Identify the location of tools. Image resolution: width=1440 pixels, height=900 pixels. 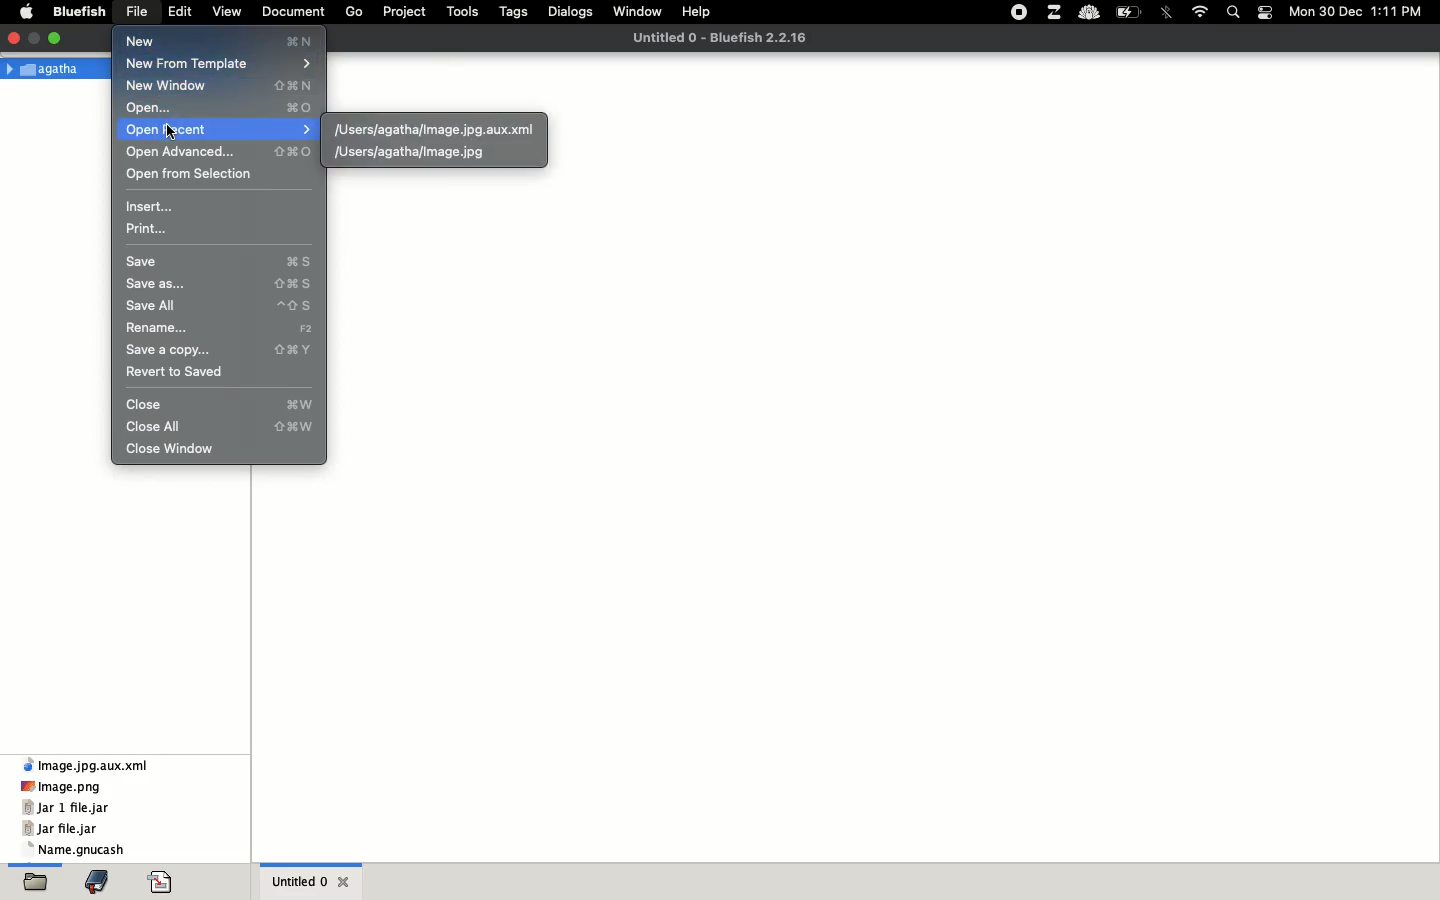
(462, 12).